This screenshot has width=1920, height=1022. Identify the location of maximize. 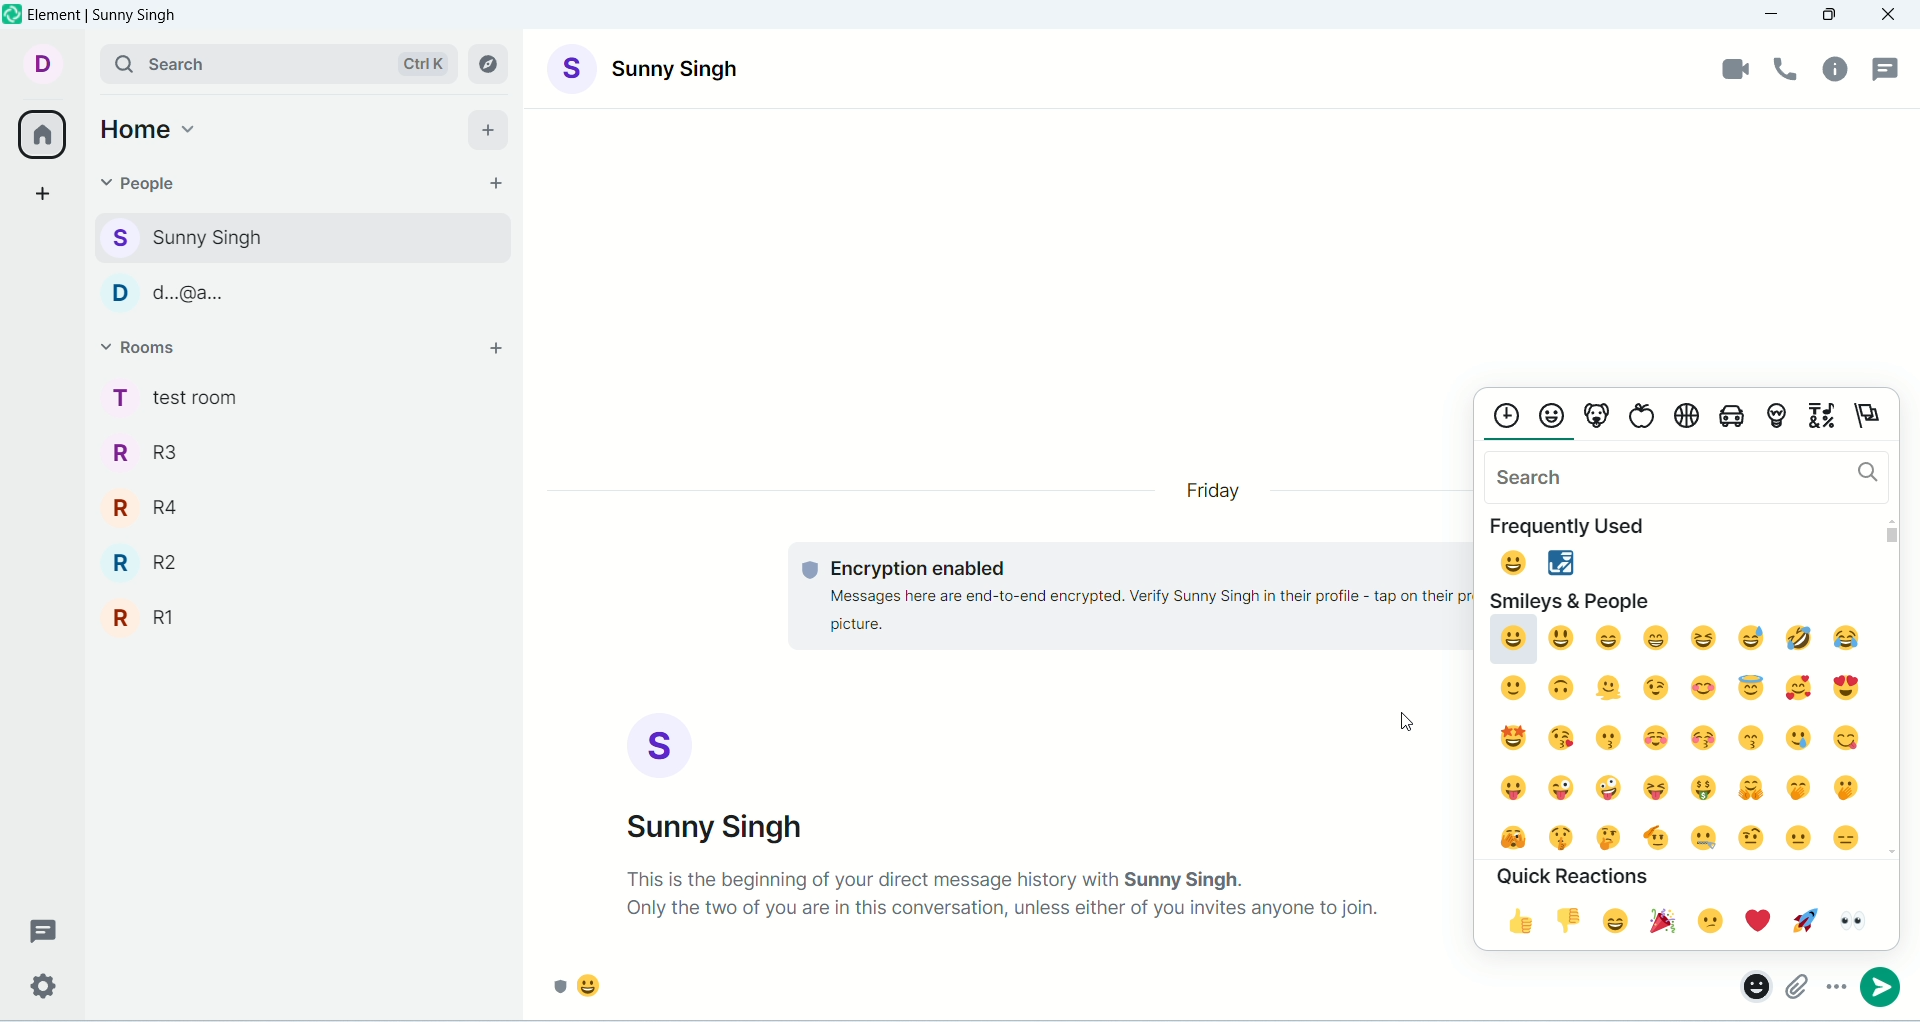
(1831, 13).